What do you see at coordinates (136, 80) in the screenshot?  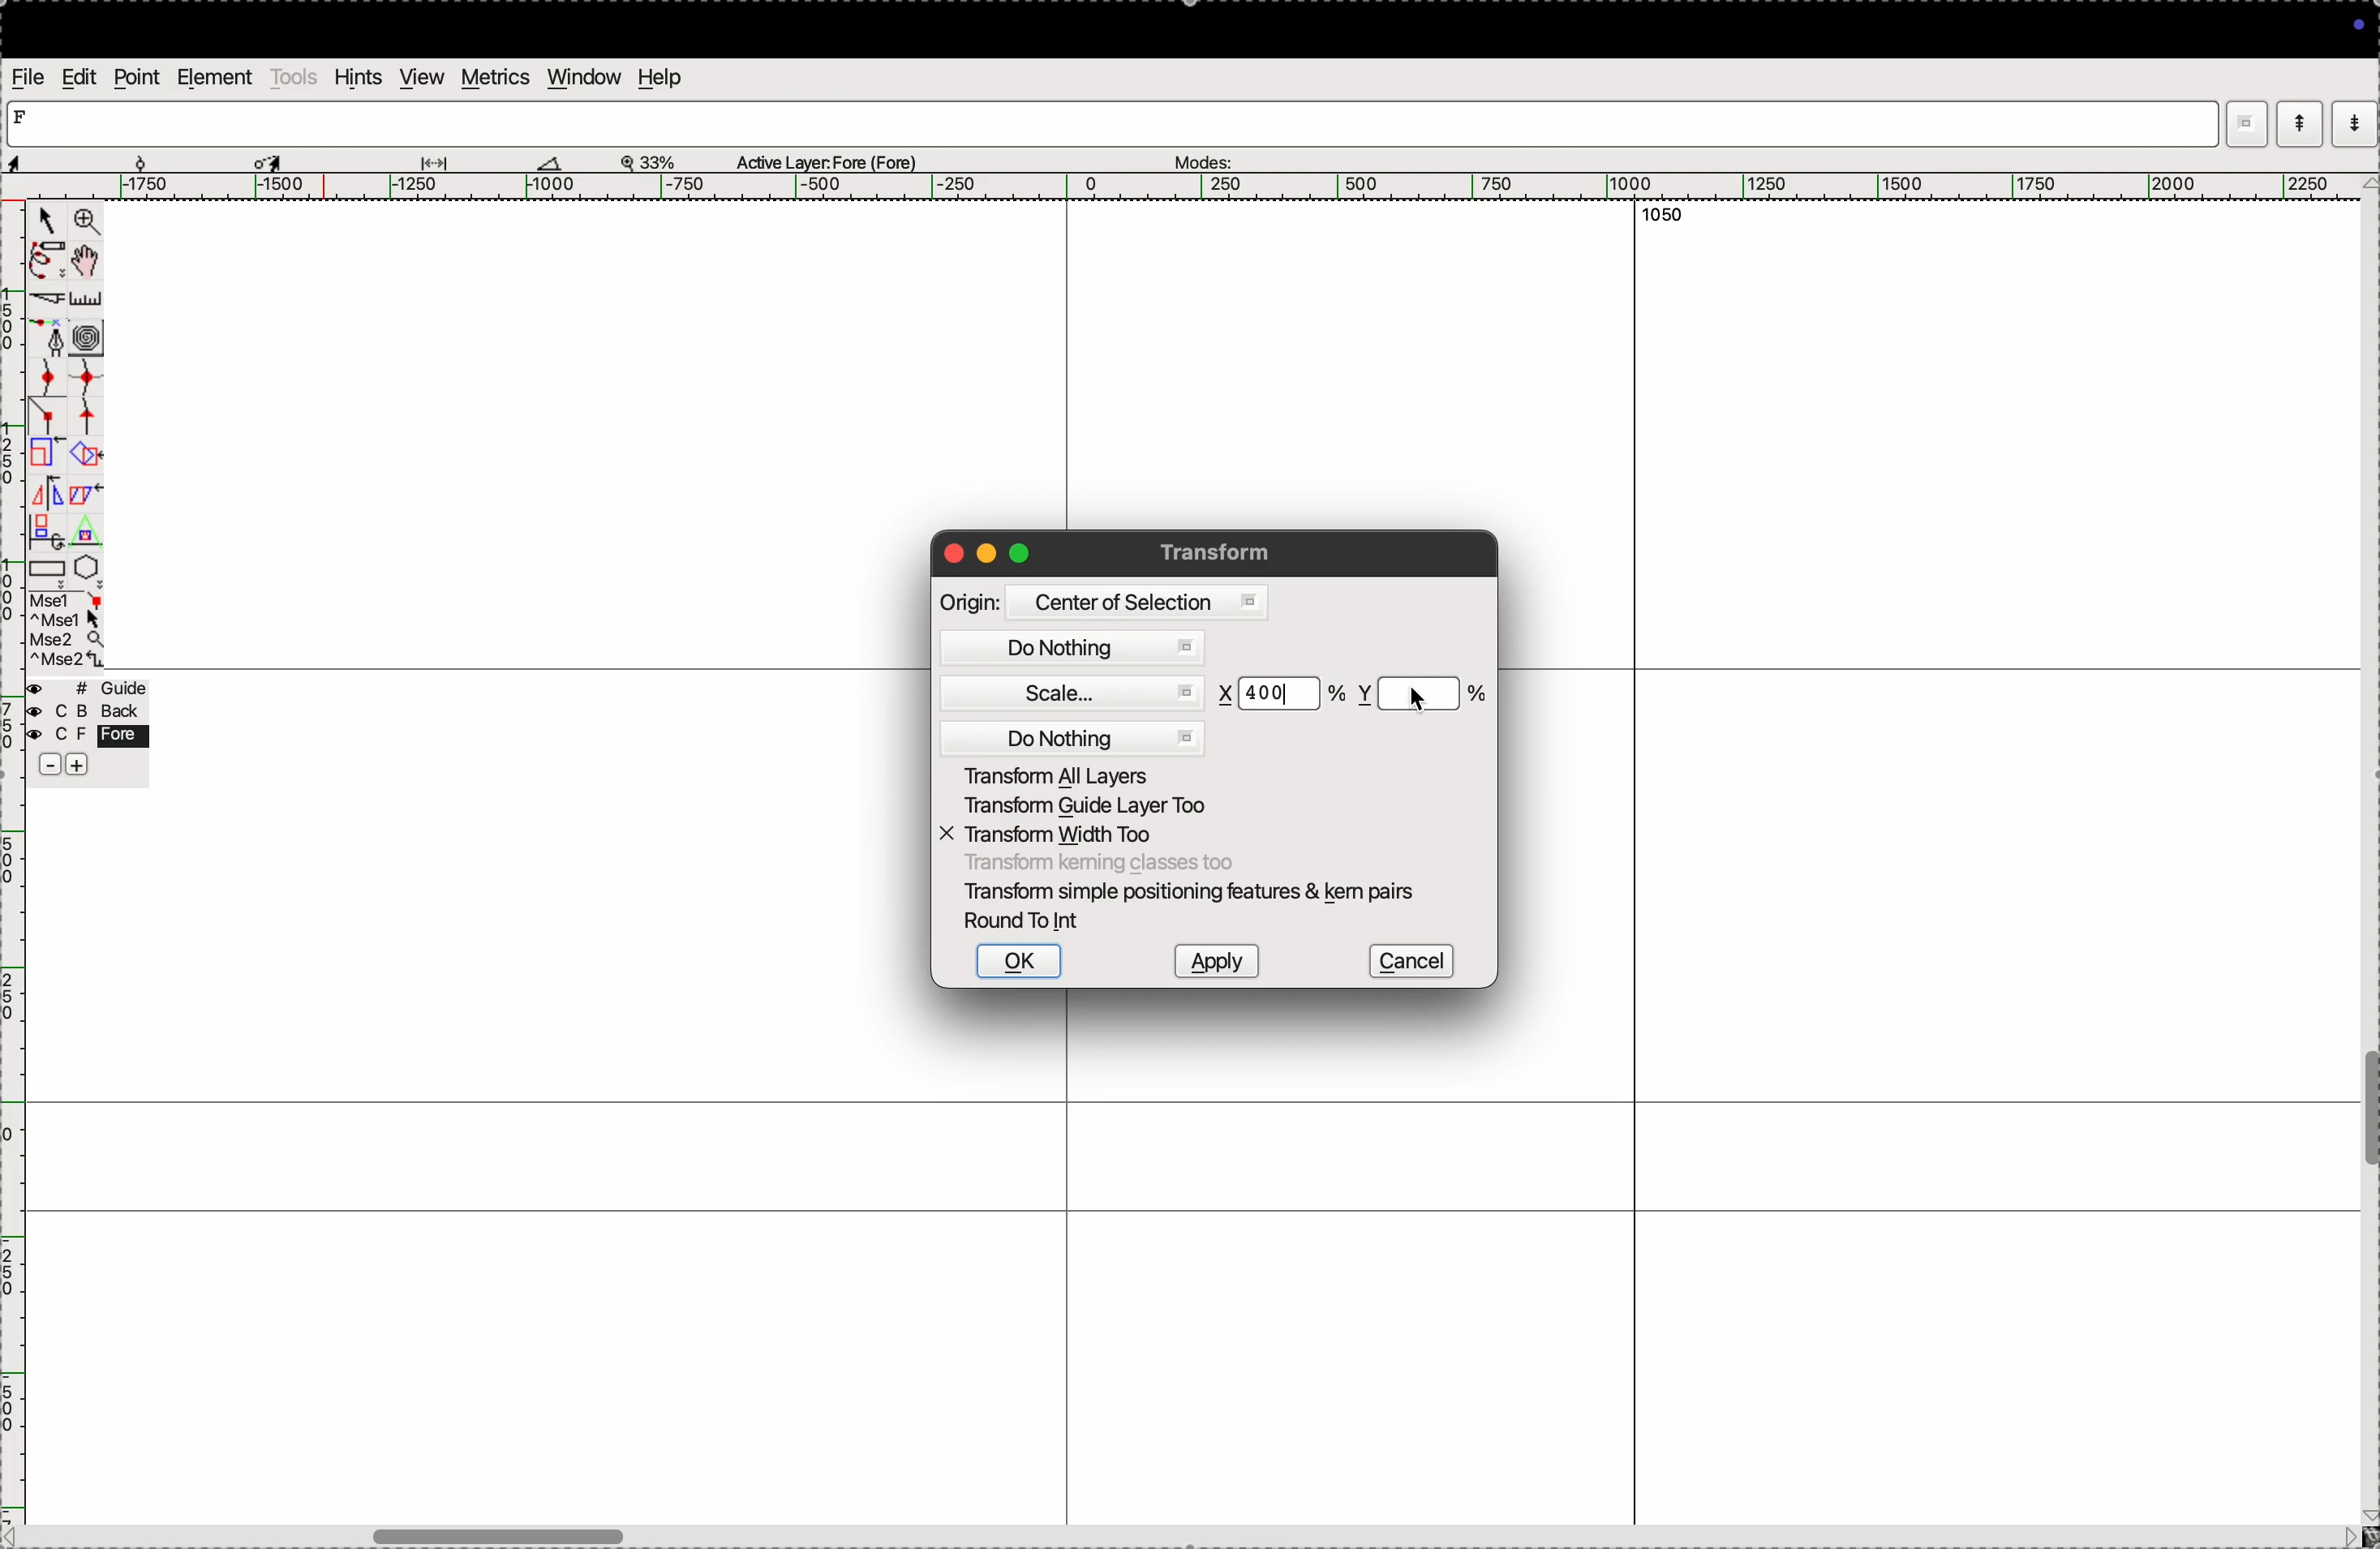 I see `point` at bounding box center [136, 80].